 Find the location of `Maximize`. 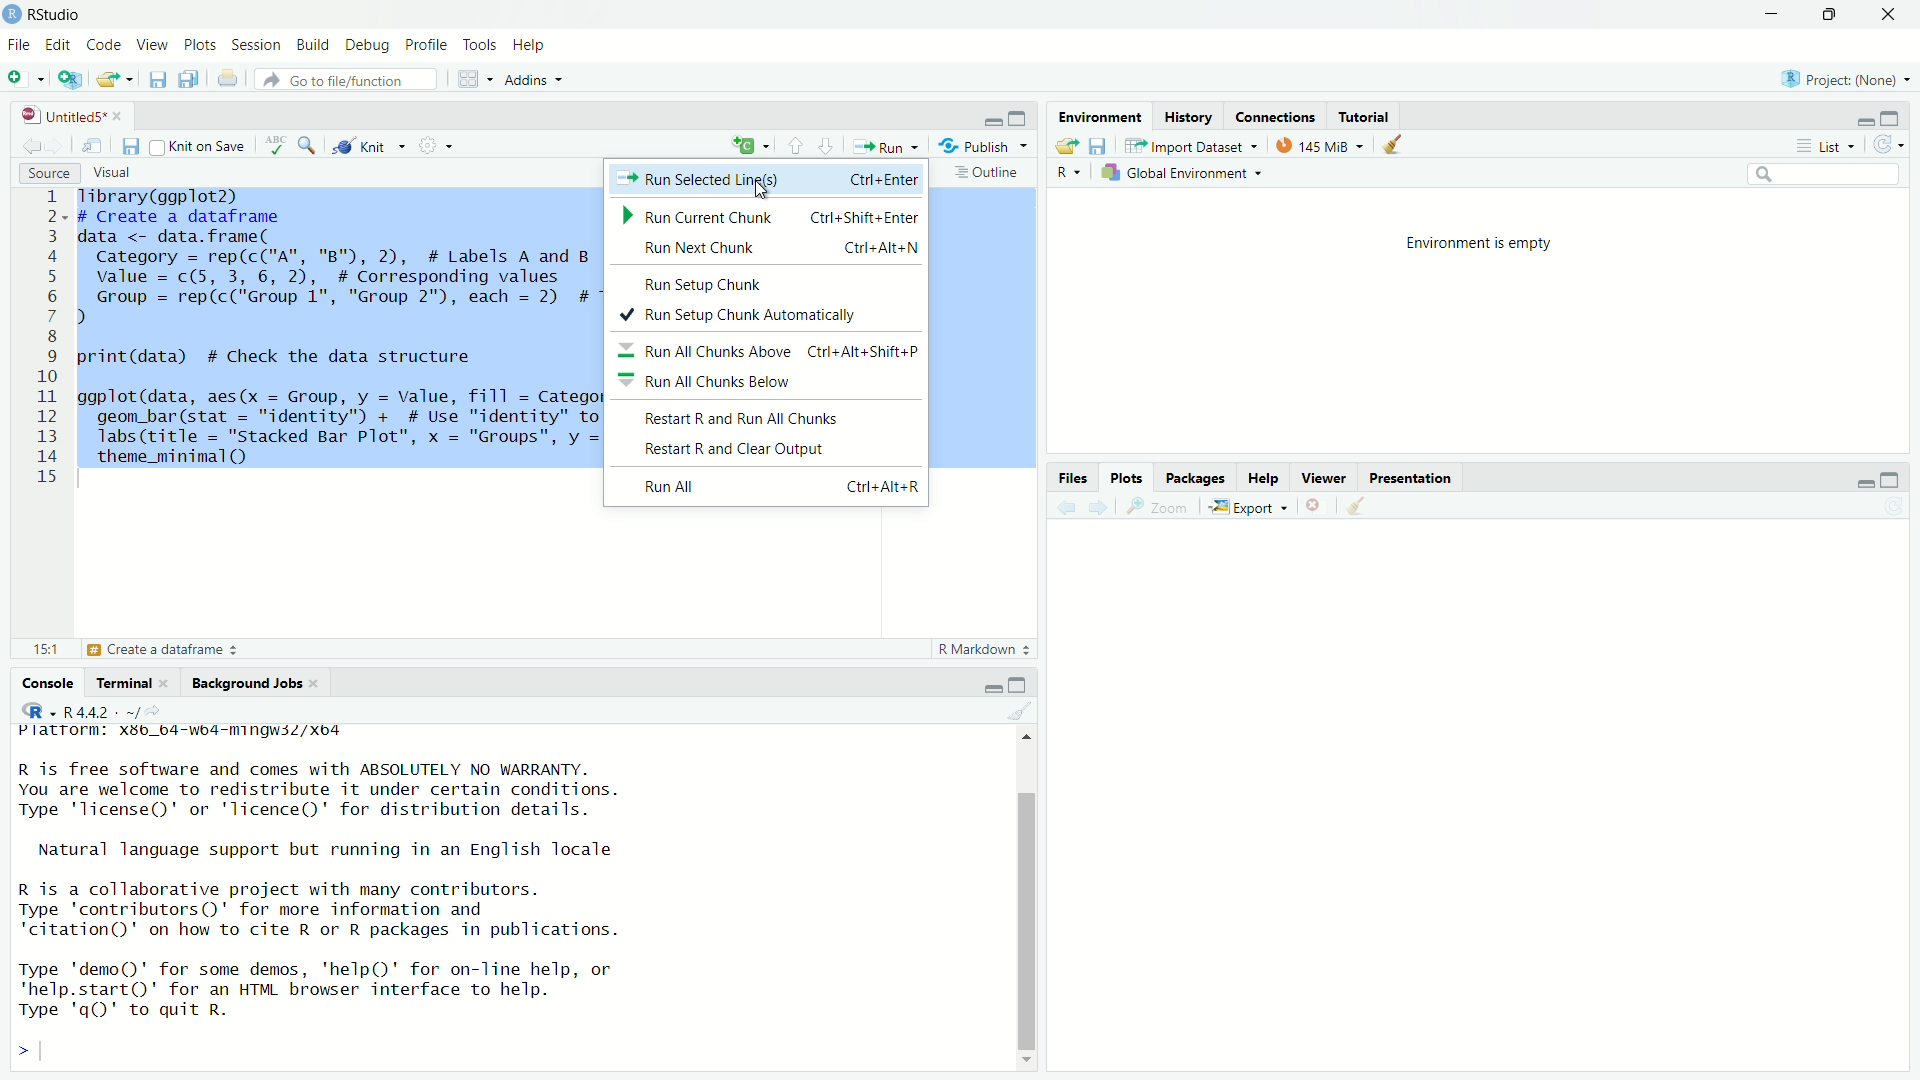

Maximize is located at coordinates (1020, 118).